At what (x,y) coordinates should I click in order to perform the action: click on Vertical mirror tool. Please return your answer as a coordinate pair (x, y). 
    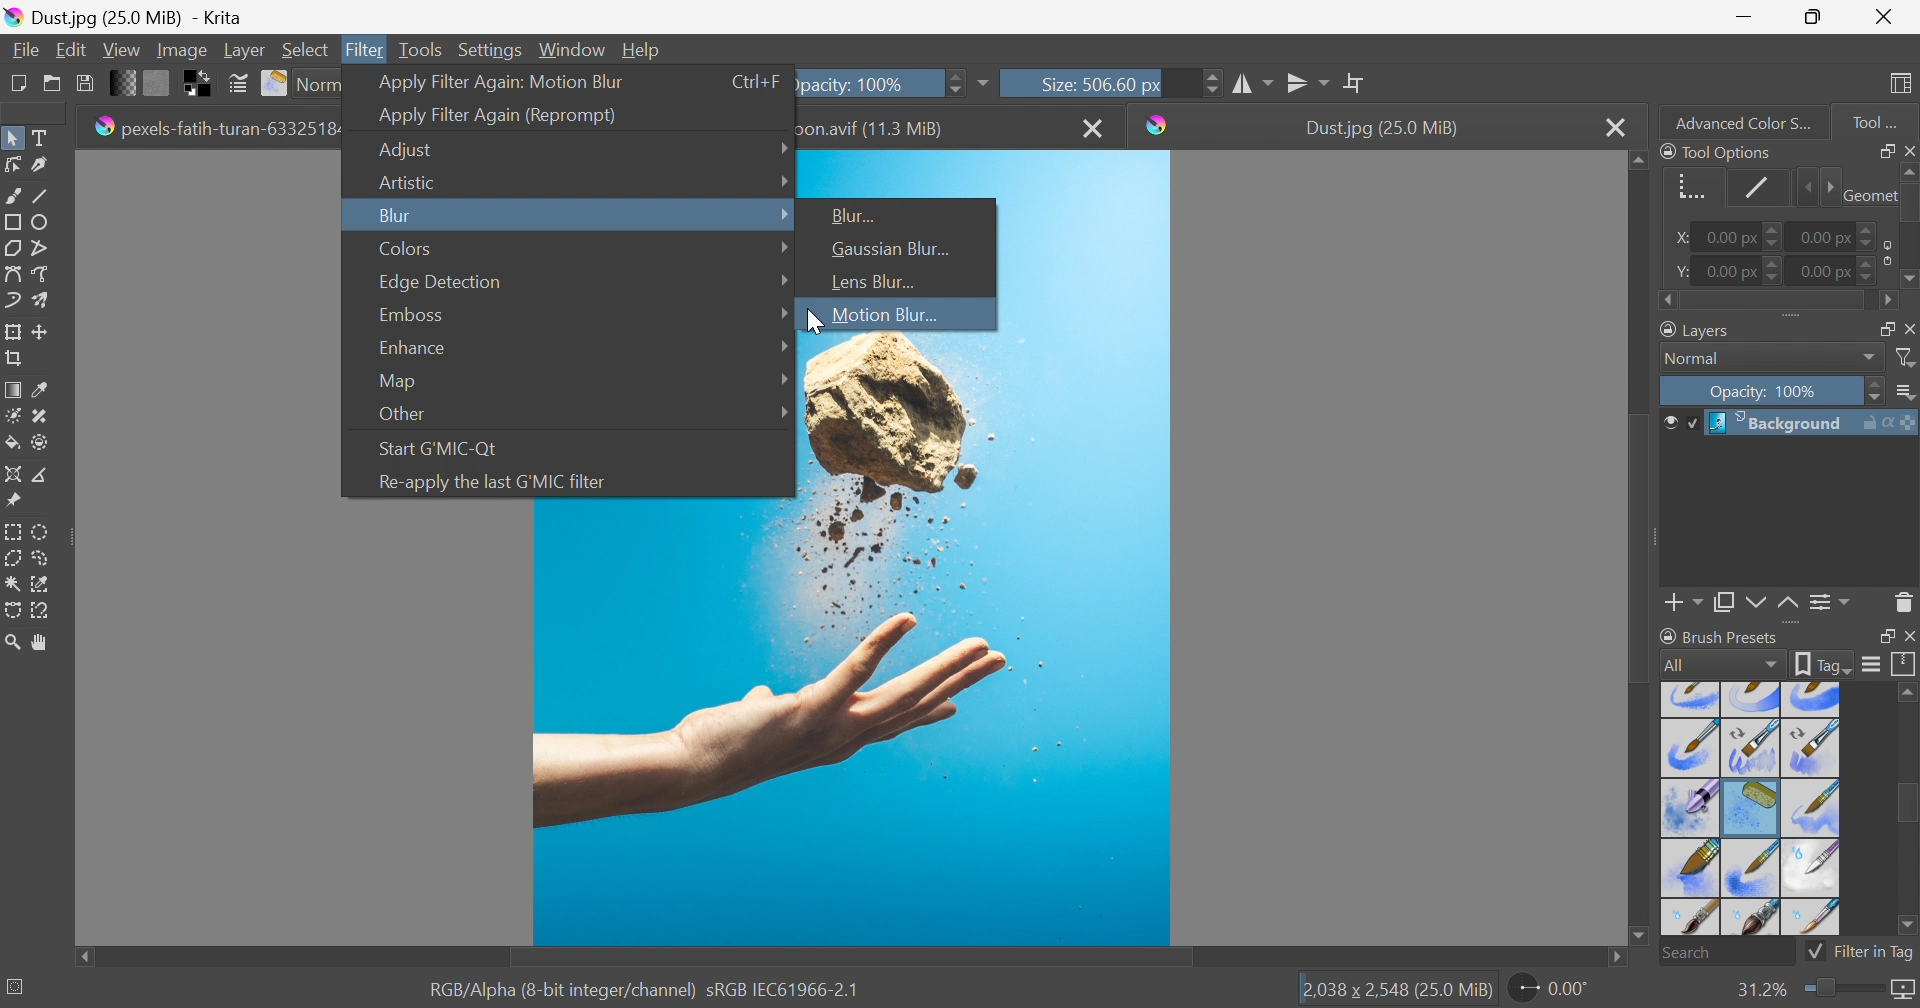
    Looking at the image, I should click on (1254, 81).